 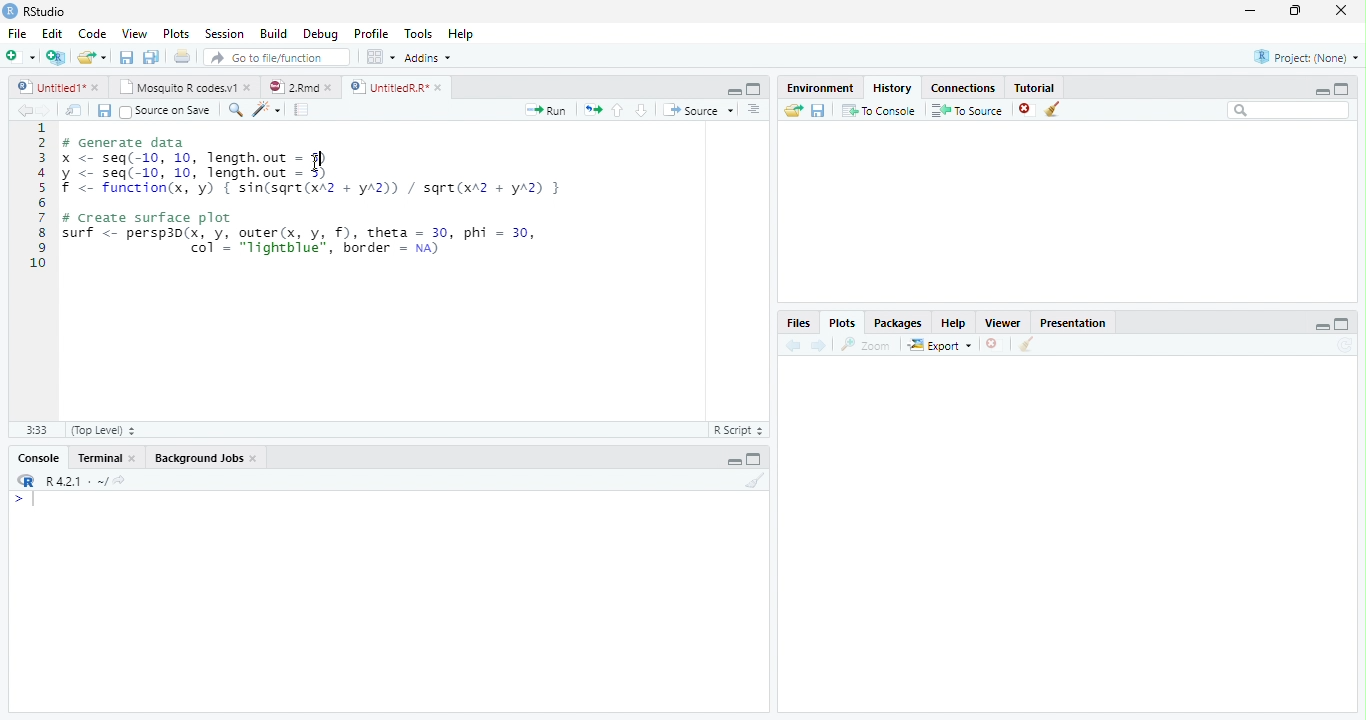 What do you see at coordinates (940, 345) in the screenshot?
I see `Export` at bounding box center [940, 345].